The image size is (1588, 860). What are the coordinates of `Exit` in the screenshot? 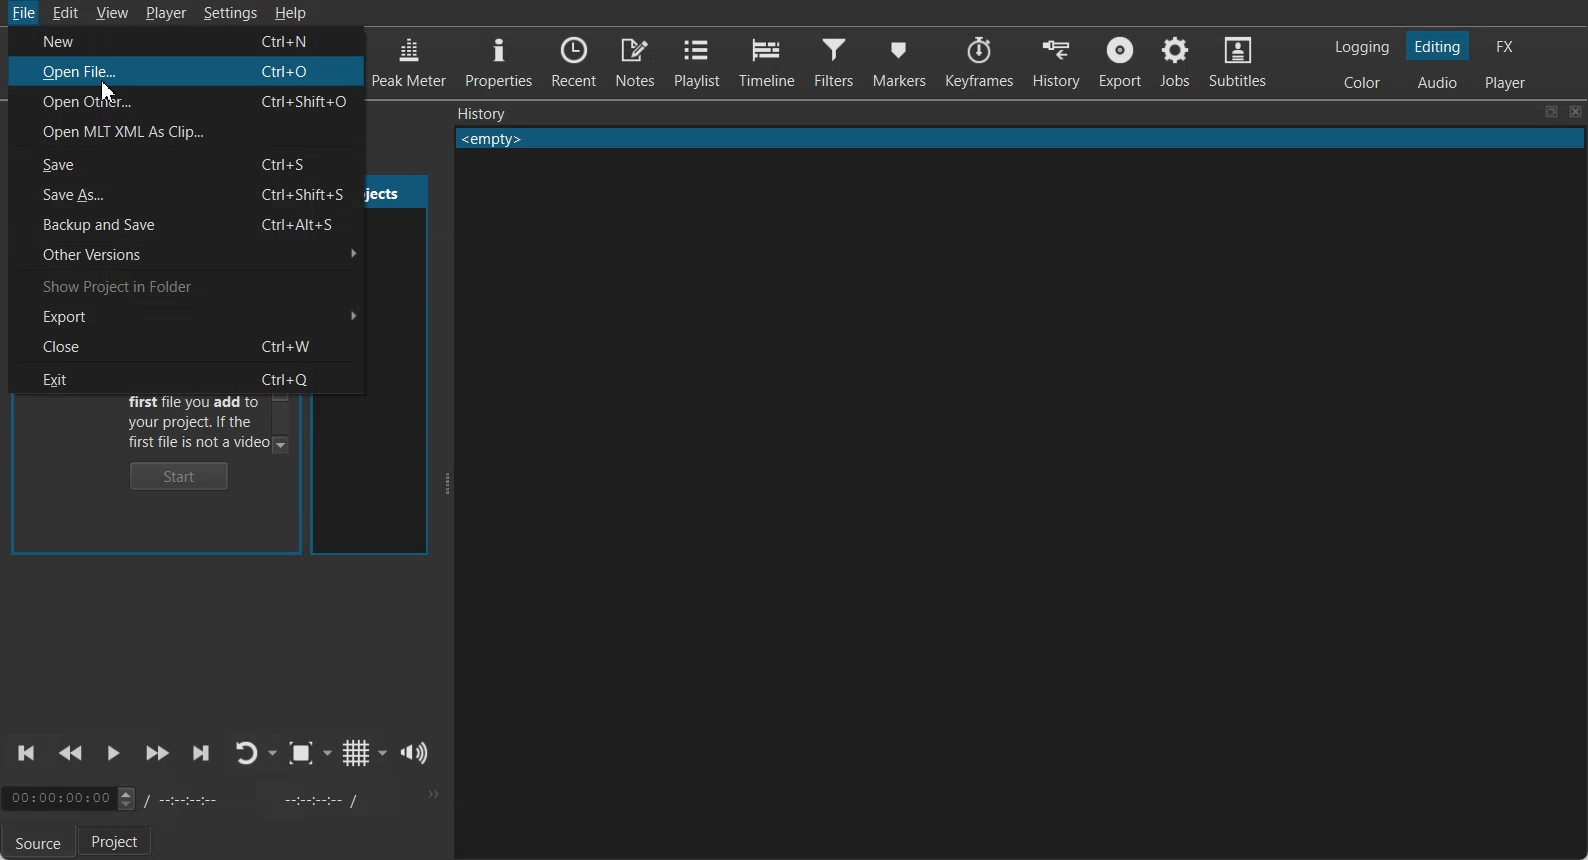 It's located at (110, 376).